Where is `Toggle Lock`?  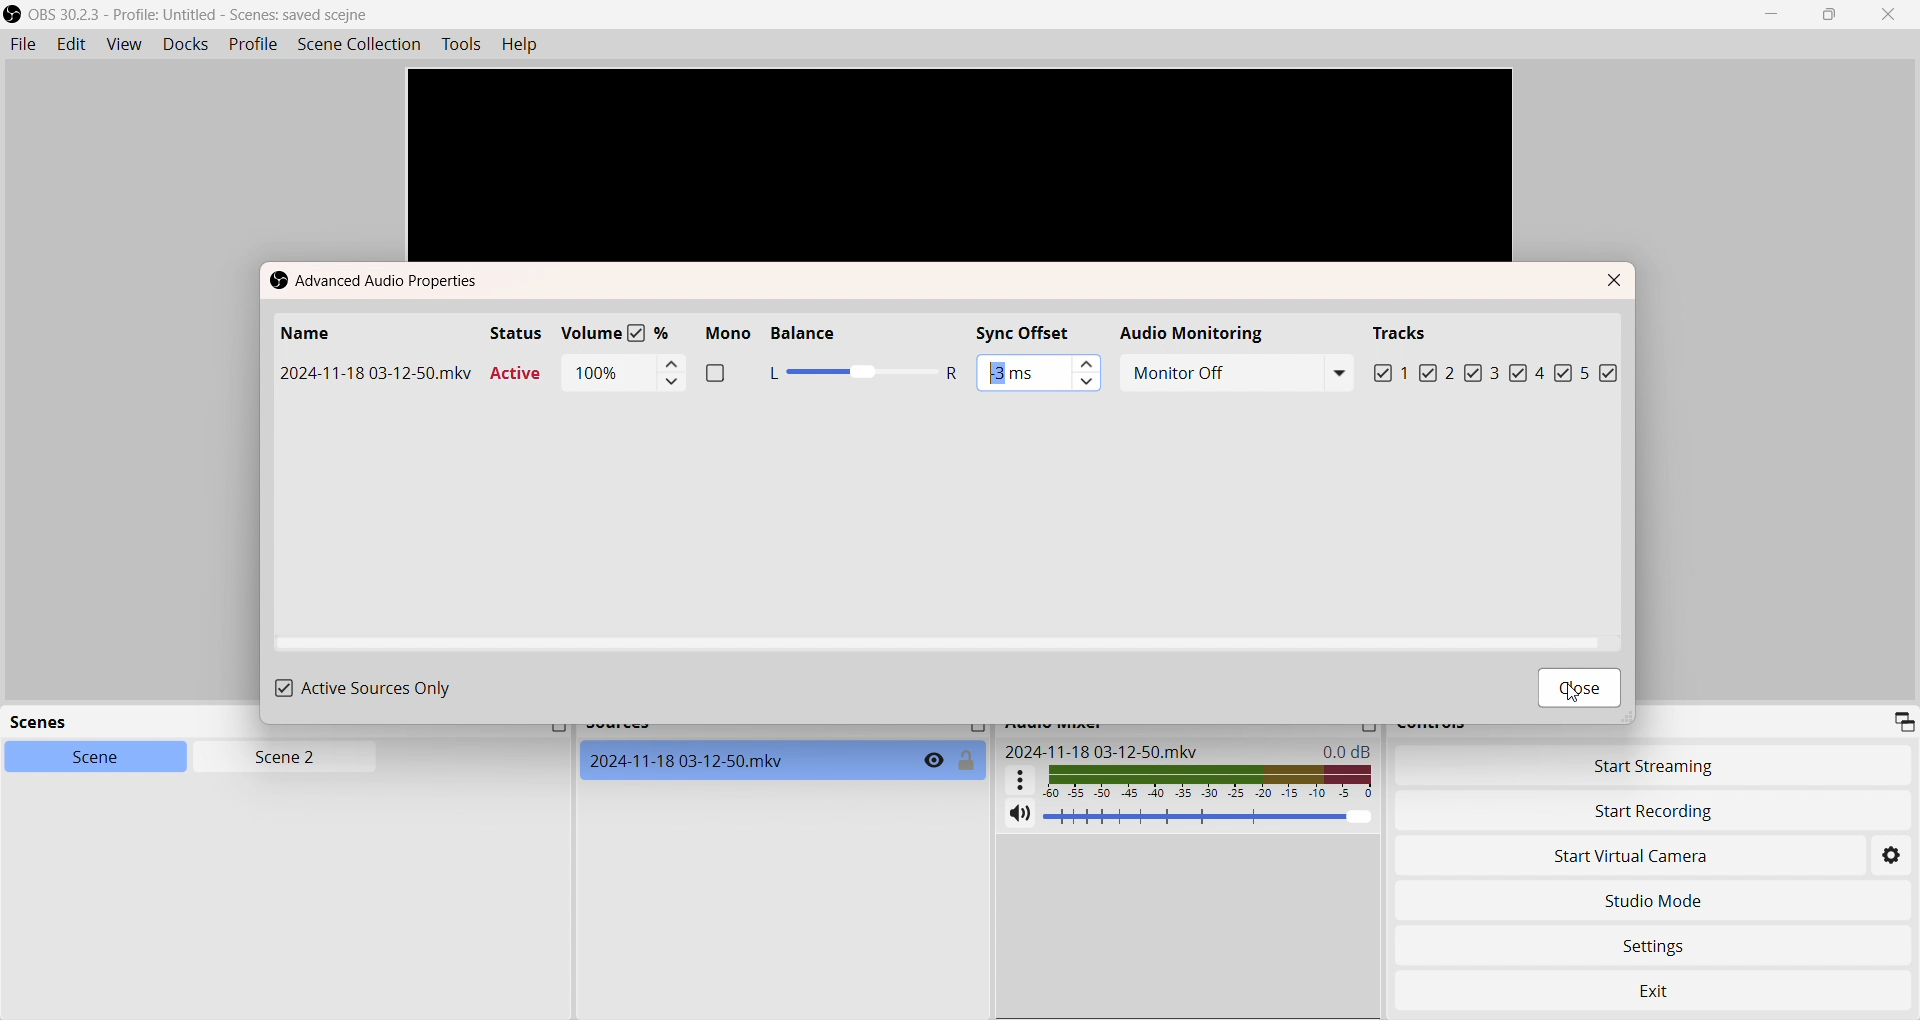 Toggle Lock is located at coordinates (968, 761).